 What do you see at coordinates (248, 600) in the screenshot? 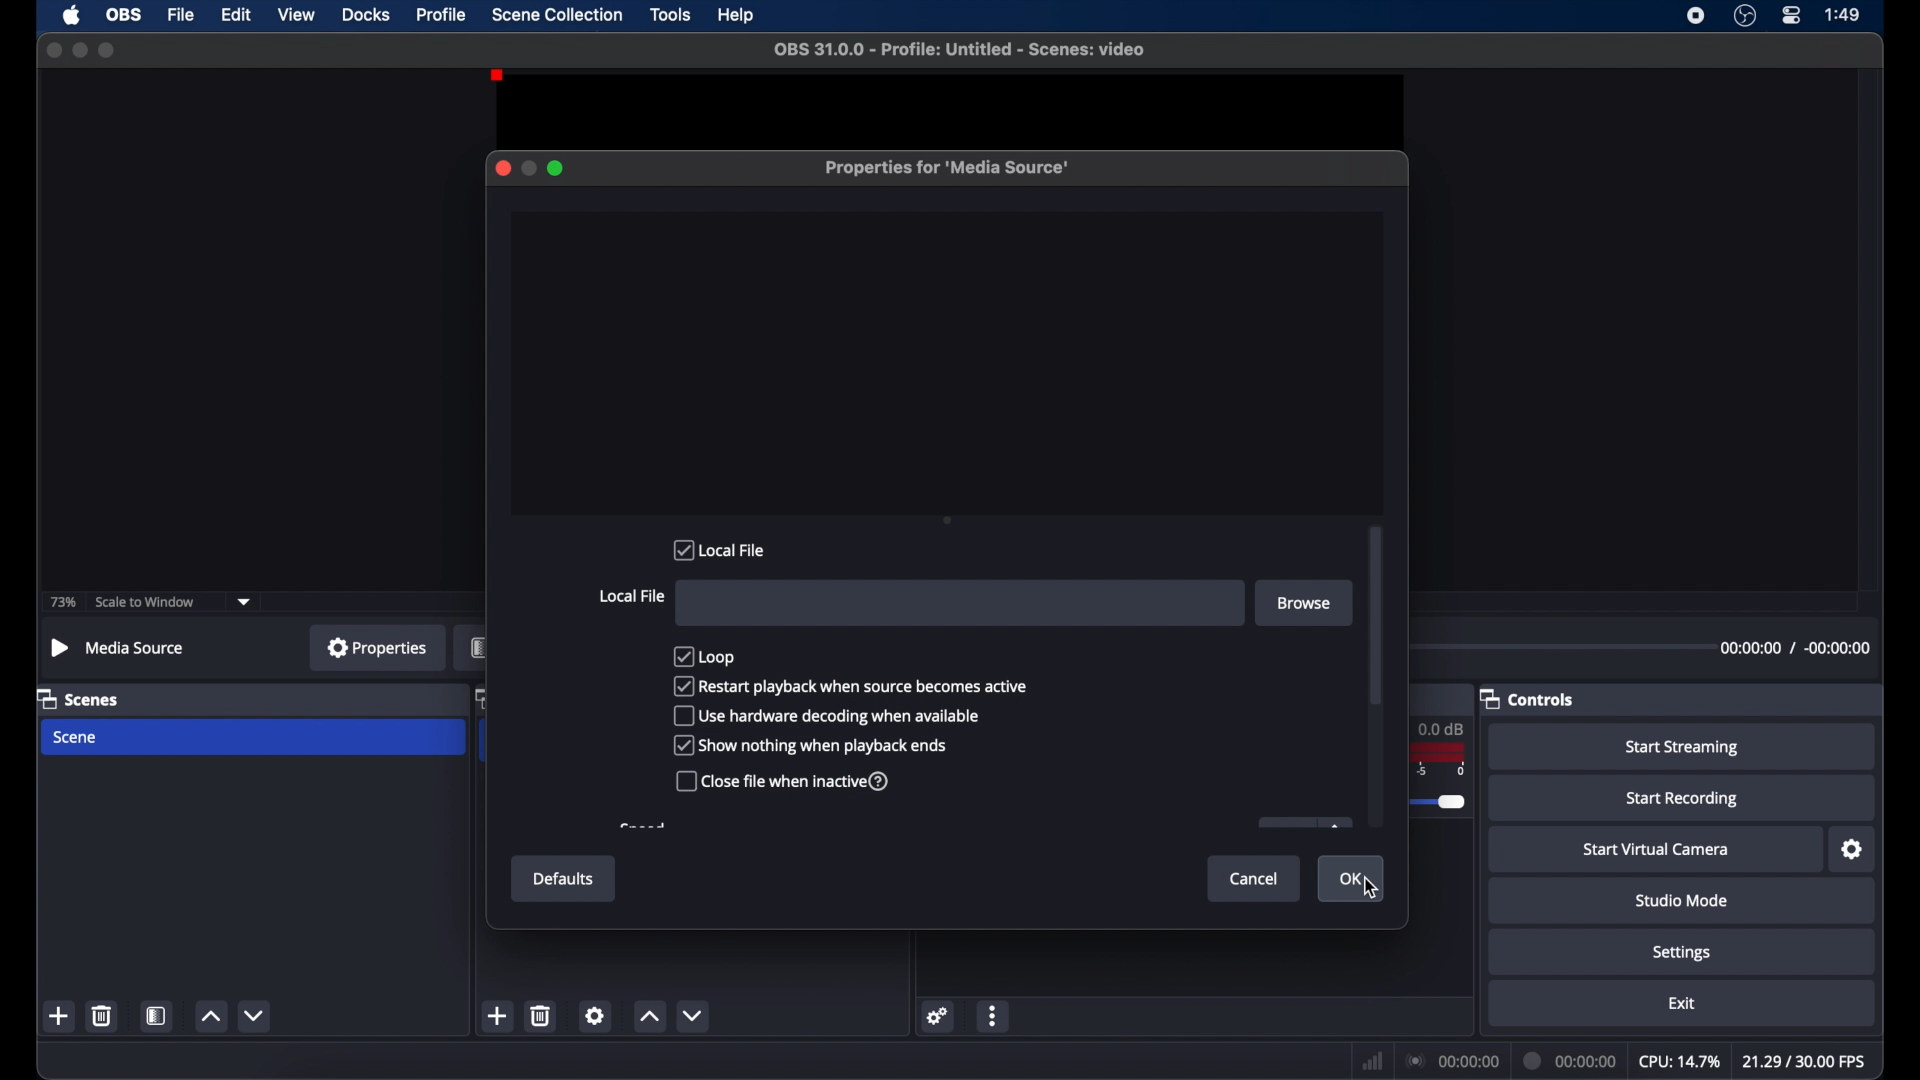
I see `down arrow` at bounding box center [248, 600].